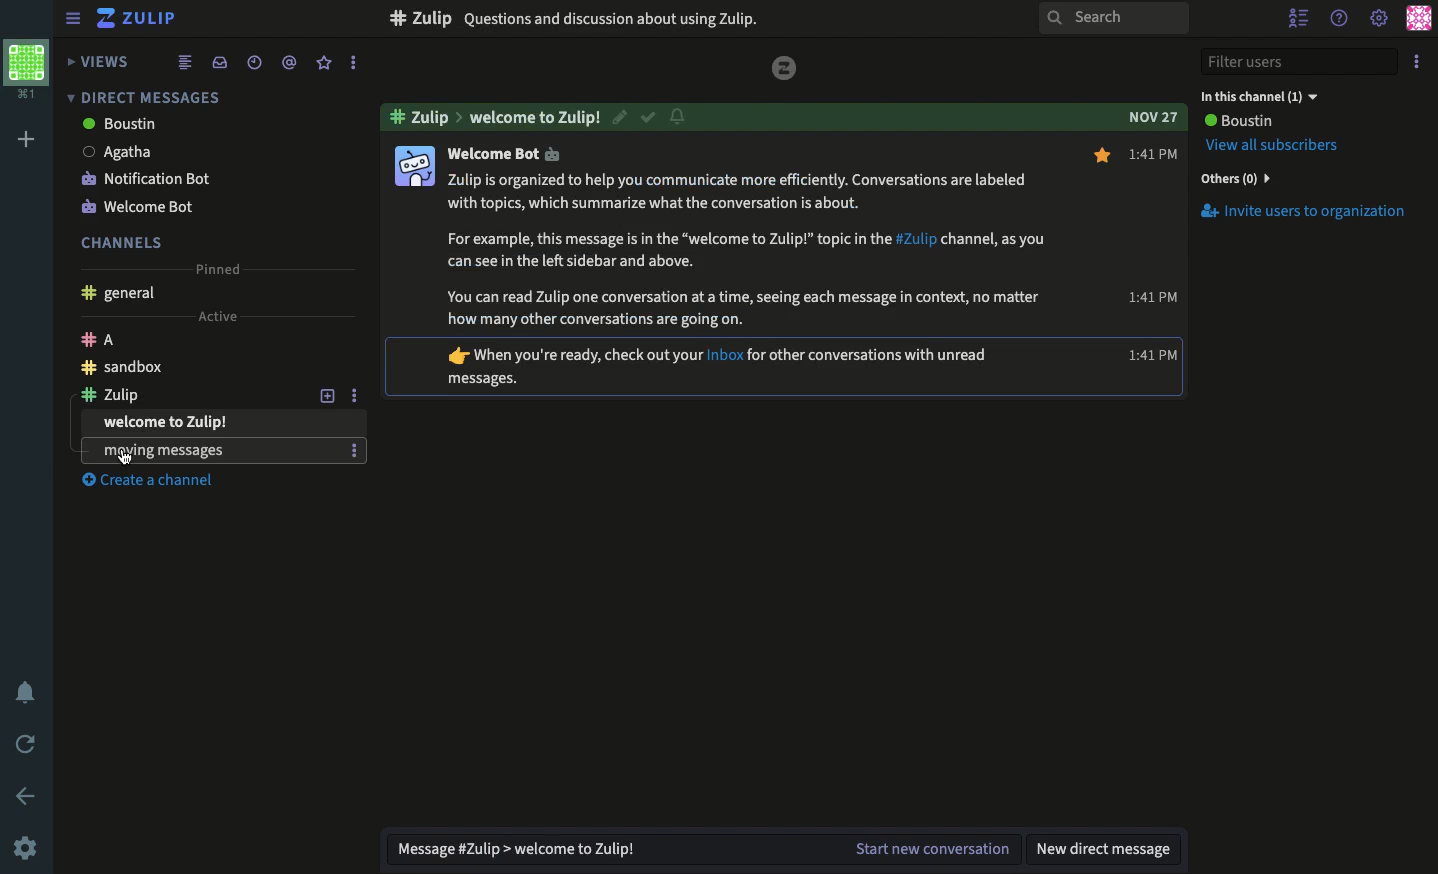  I want to click on Add, so click(27, 140).